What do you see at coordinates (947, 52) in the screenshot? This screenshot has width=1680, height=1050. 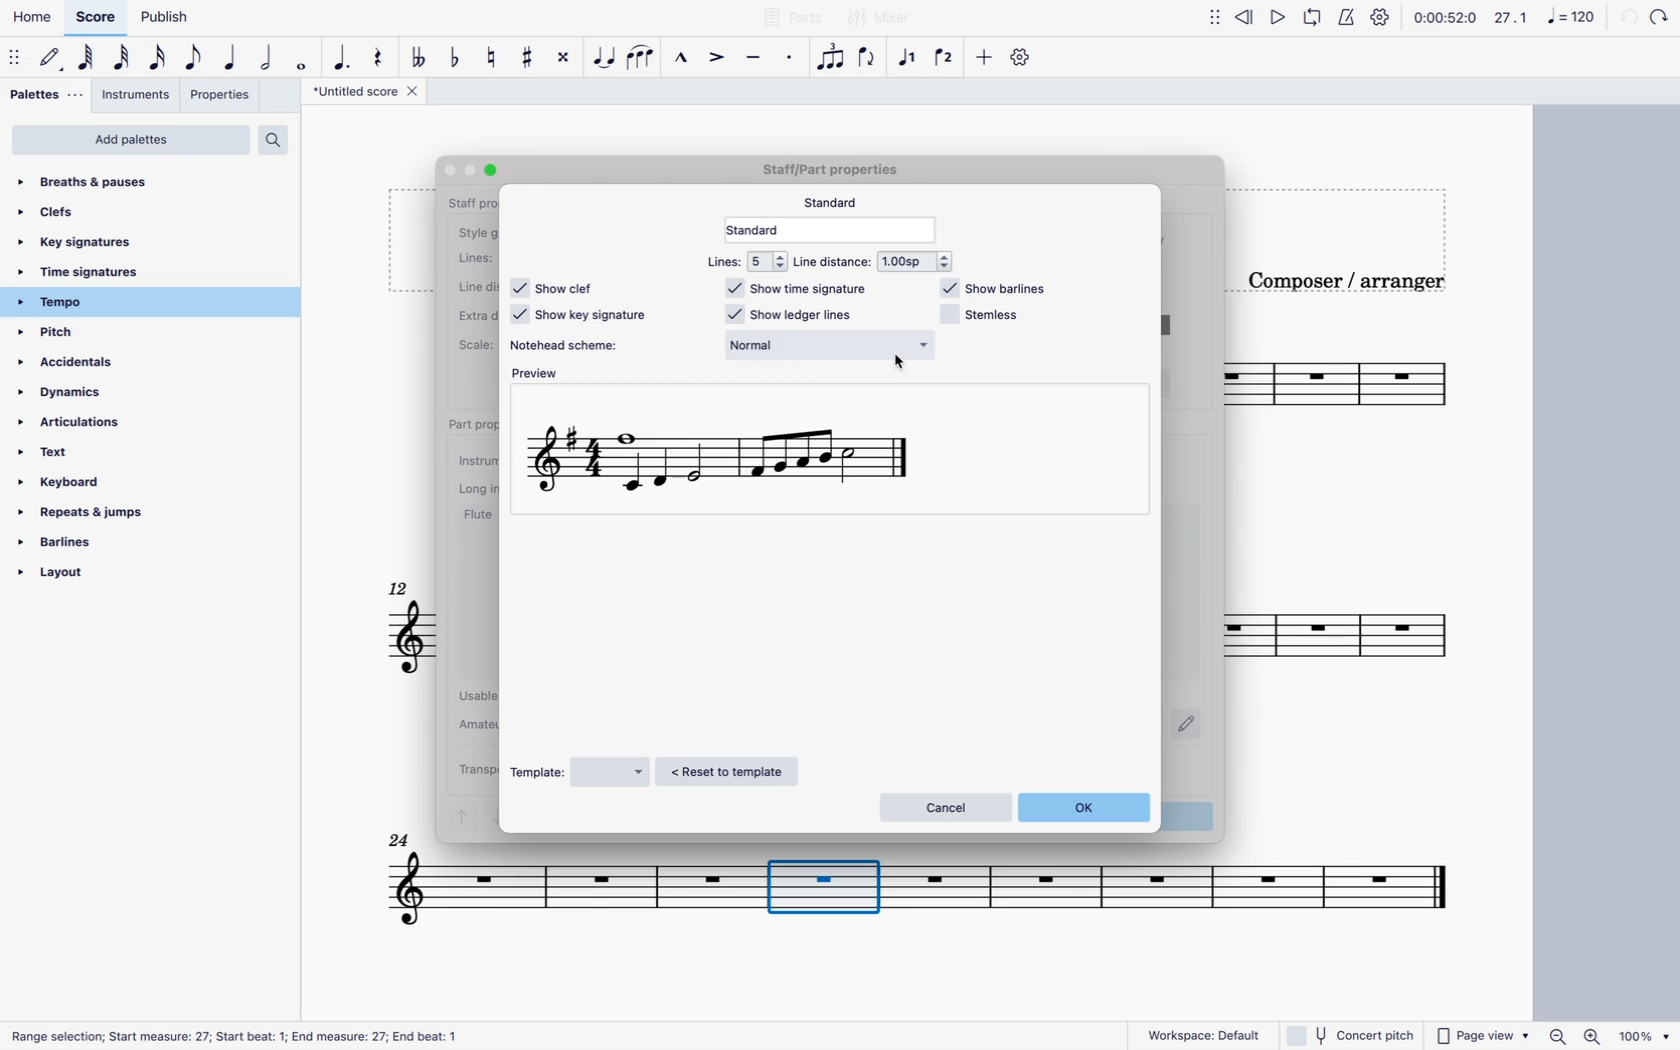 I see `voice 2` at bounding box center [947, 52].